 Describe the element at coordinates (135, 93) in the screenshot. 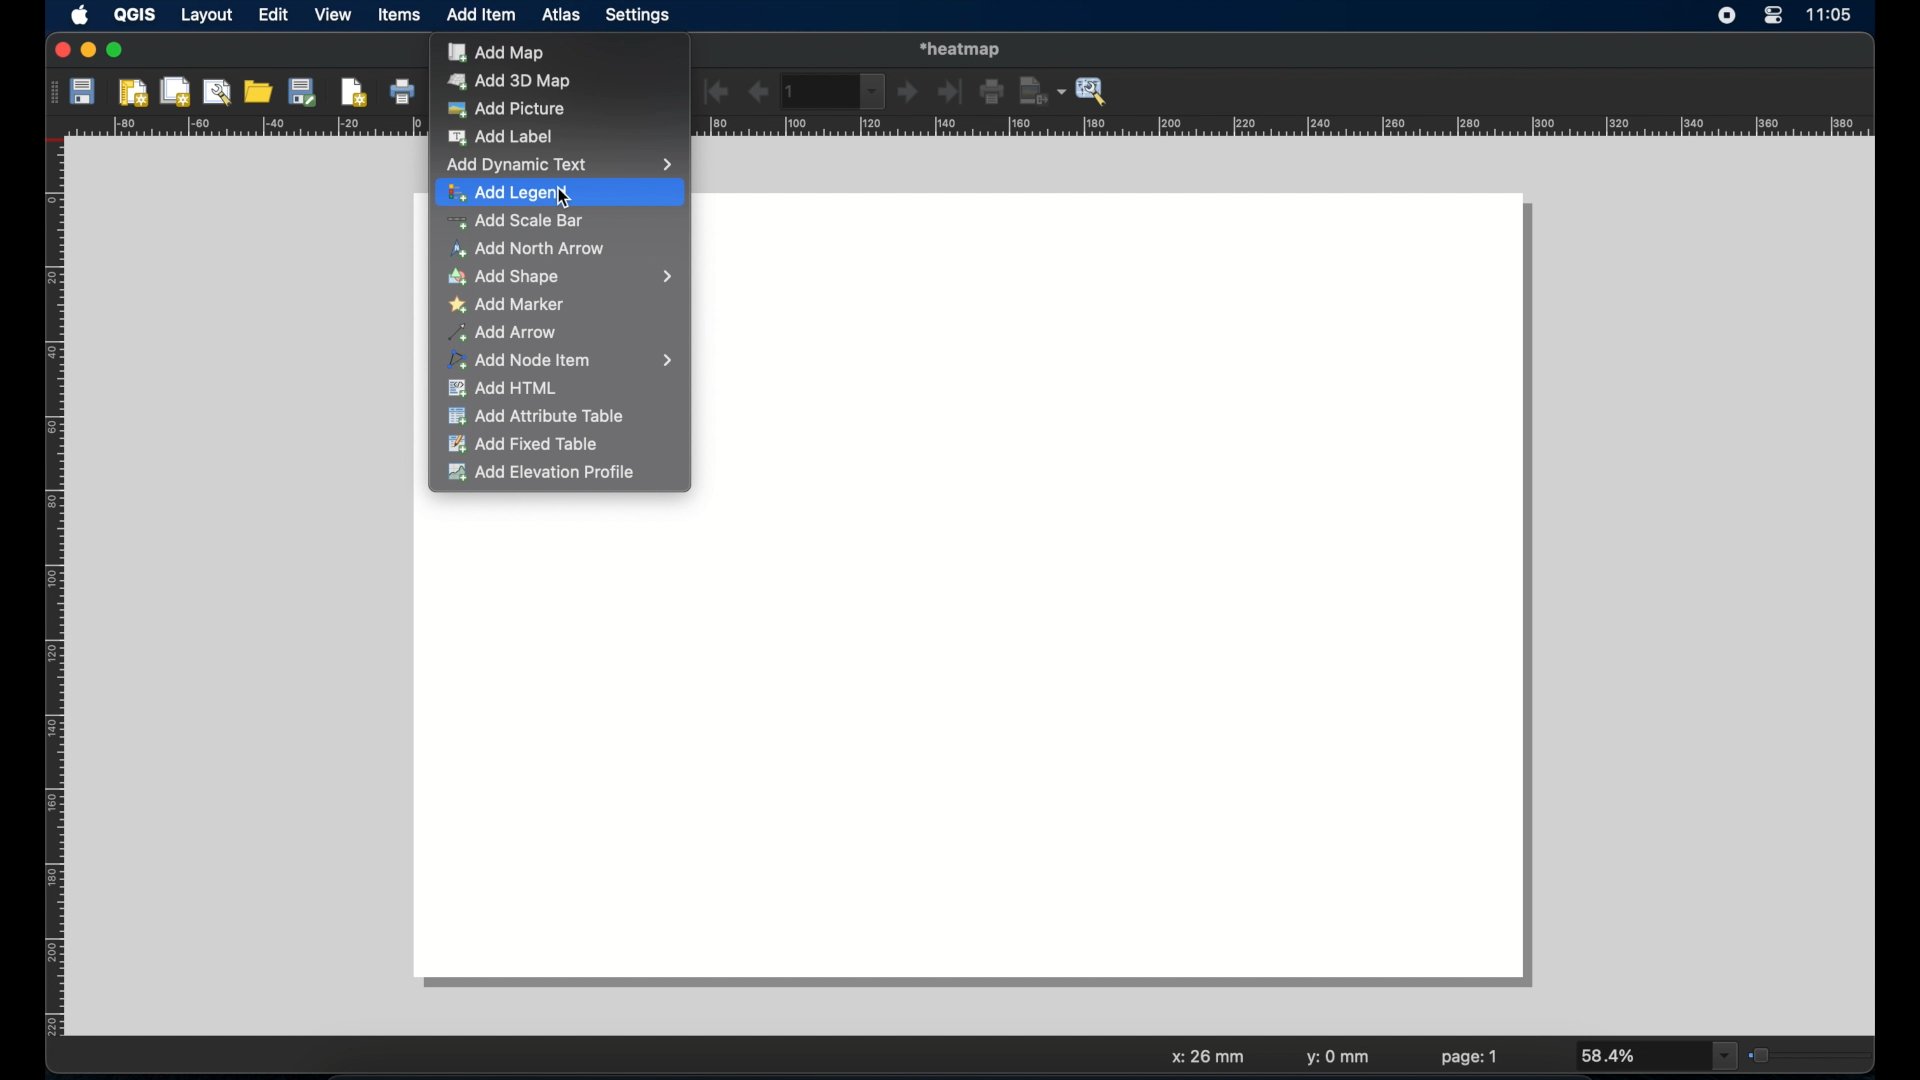

I see `new layout` at that location.